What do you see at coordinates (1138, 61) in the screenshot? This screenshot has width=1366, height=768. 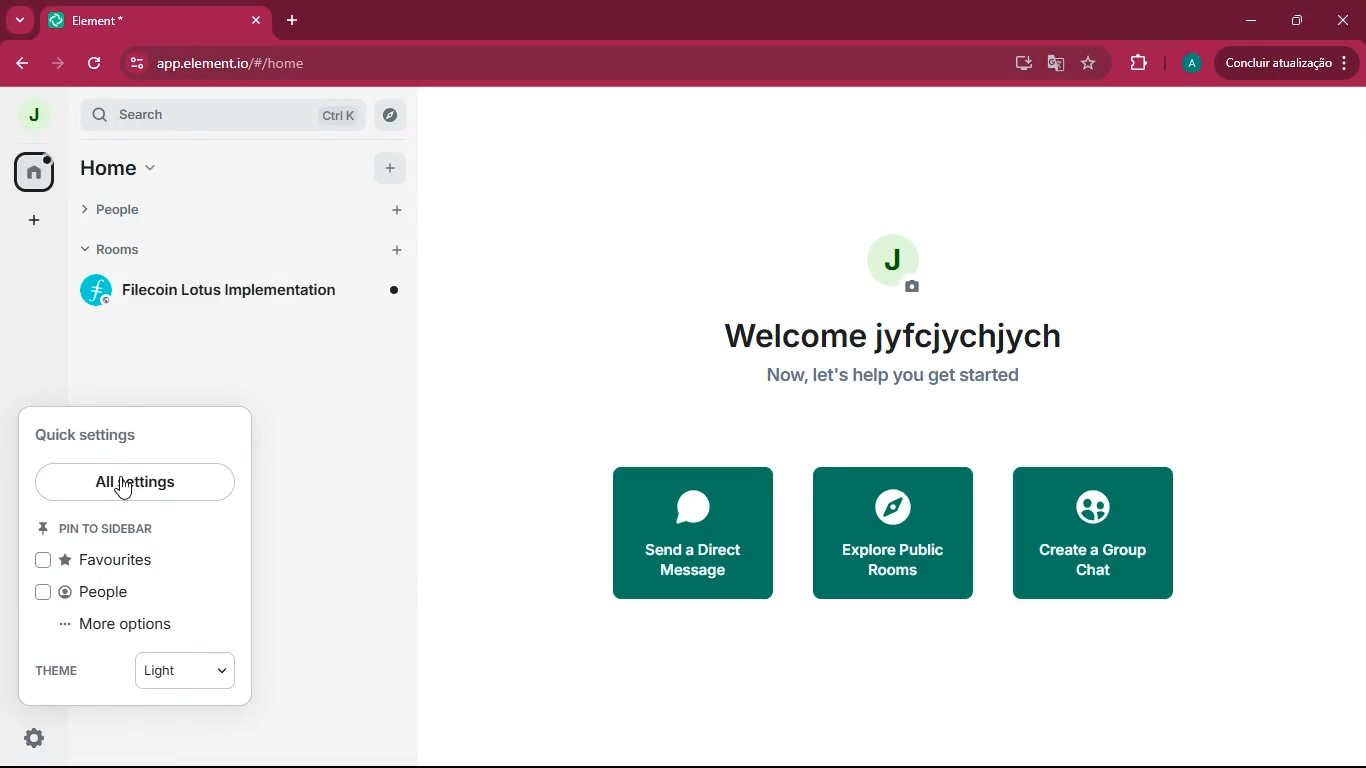 I see `extensions` at bounding box center [1138, 61].